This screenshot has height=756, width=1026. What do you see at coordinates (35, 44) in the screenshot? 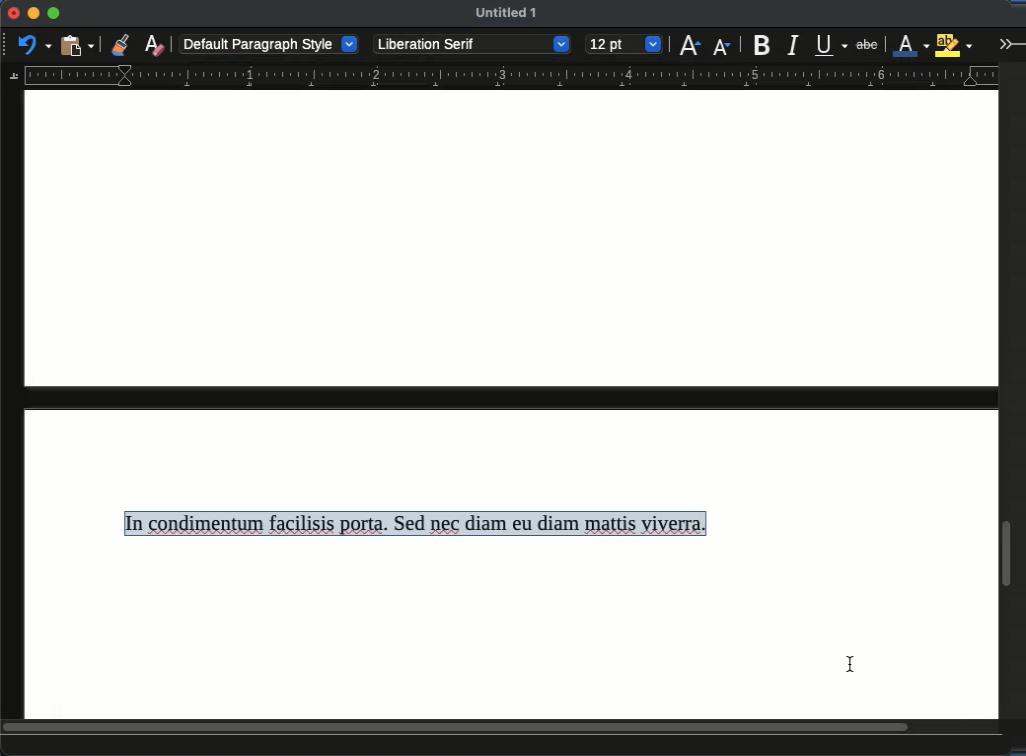
I see `undo` at bounding box center [35, 44].